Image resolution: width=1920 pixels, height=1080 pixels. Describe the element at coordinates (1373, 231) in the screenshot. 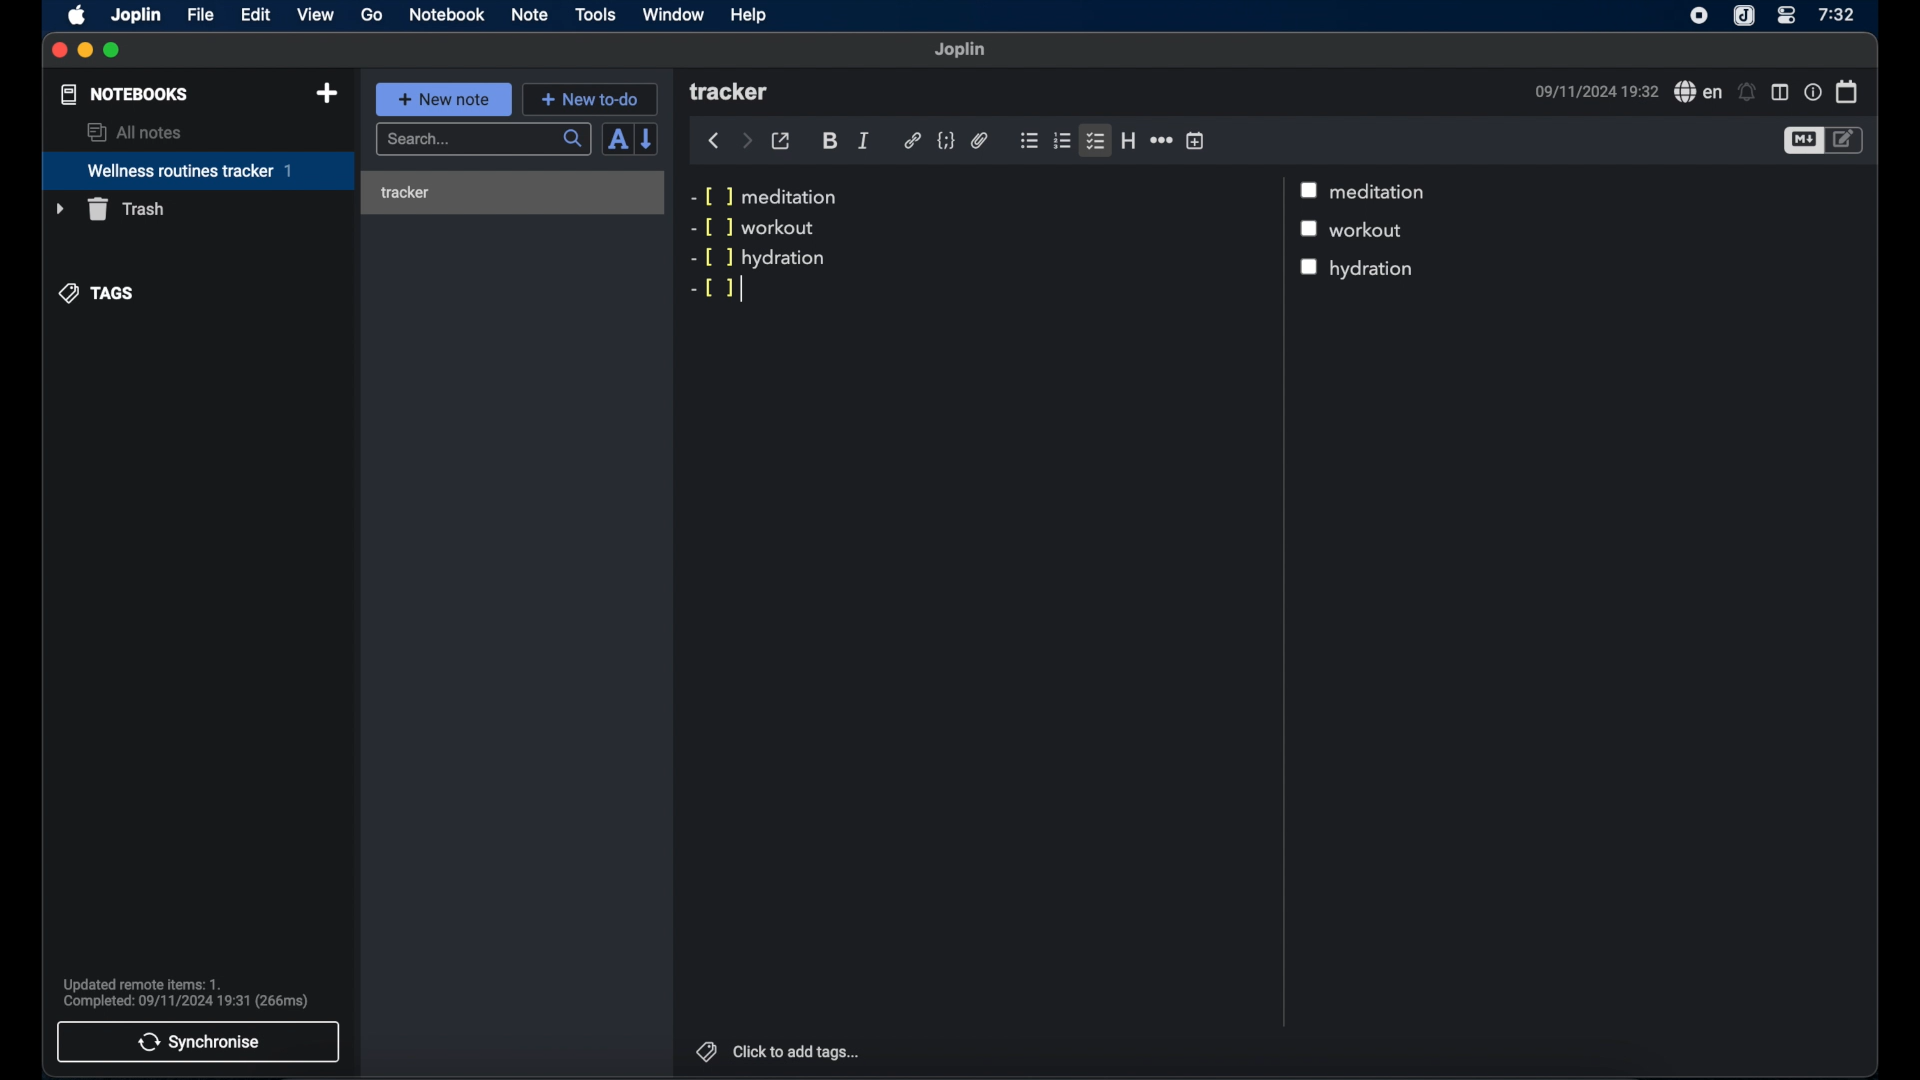

I see `workout` at that location.